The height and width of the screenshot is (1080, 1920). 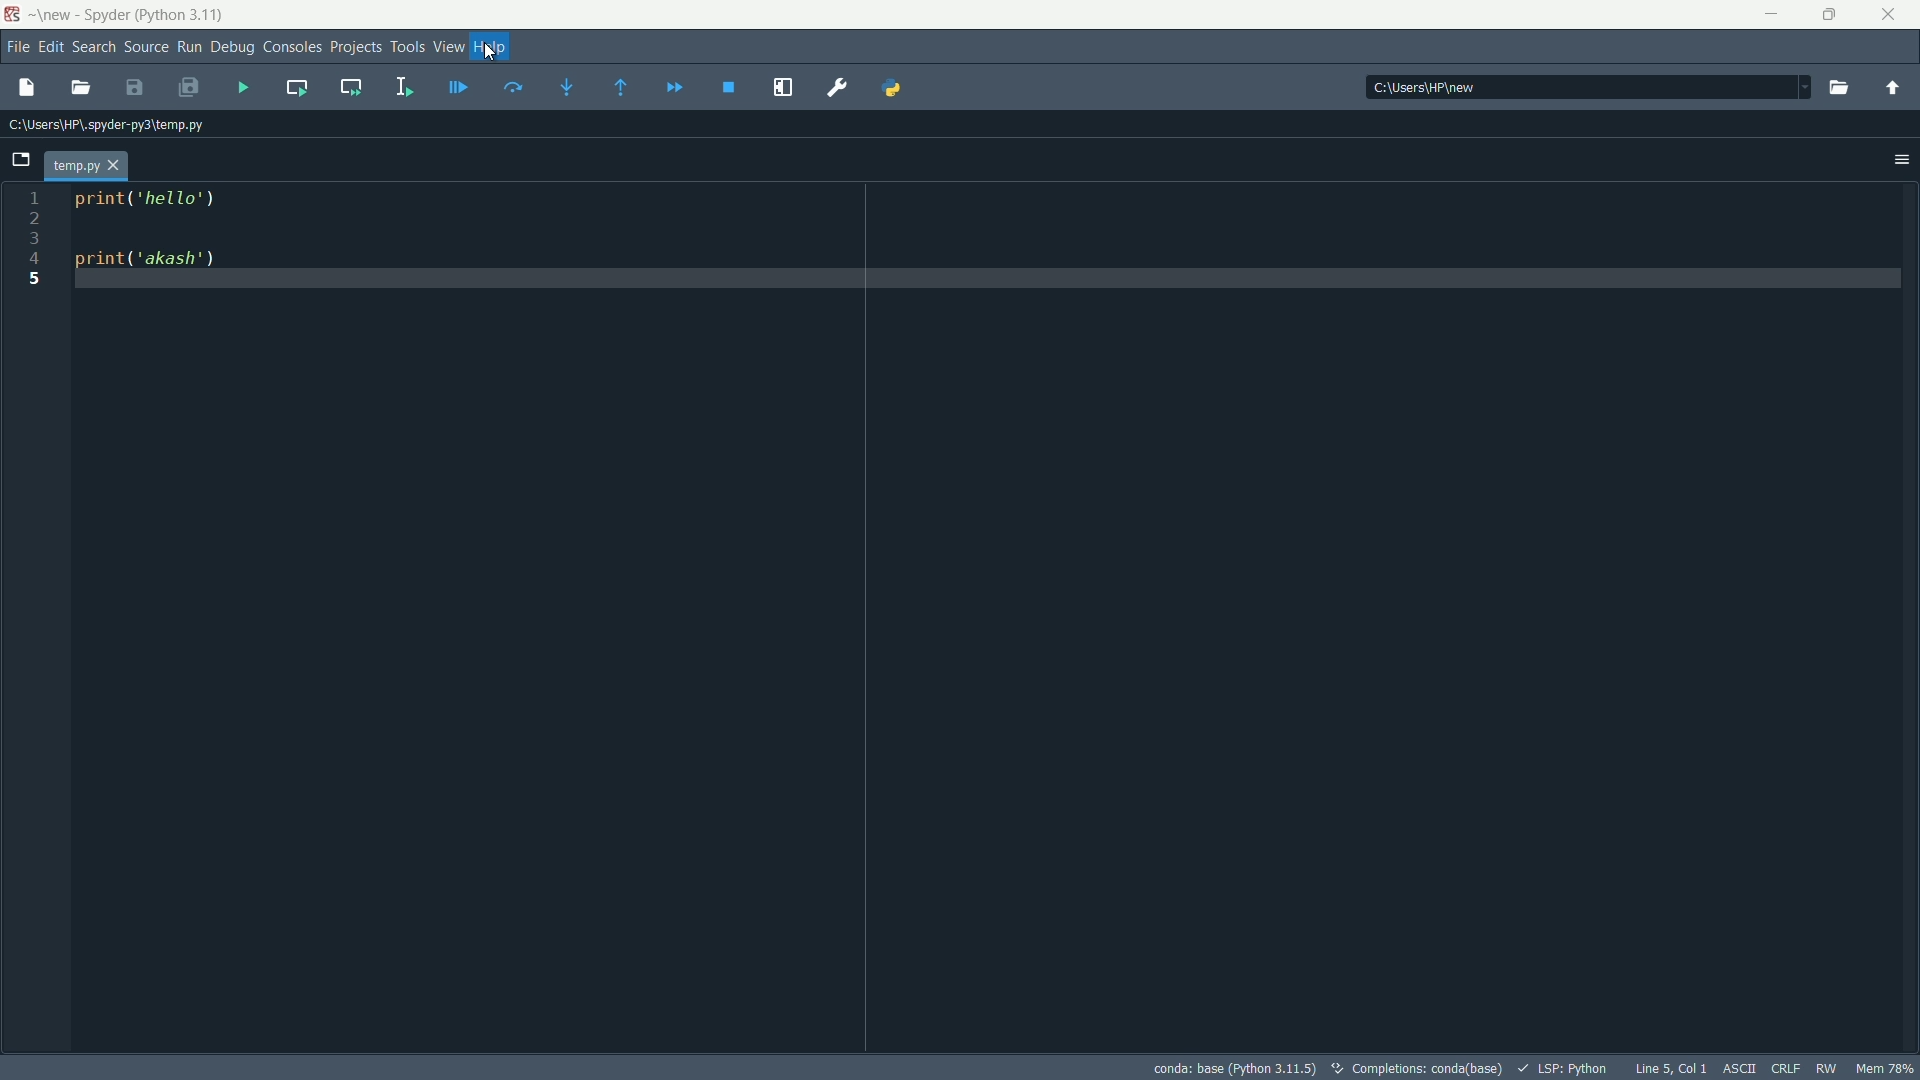 What do you see at coordinates (117, 165) in the screenshot?
I see `close` at bounding box center [117, 165].